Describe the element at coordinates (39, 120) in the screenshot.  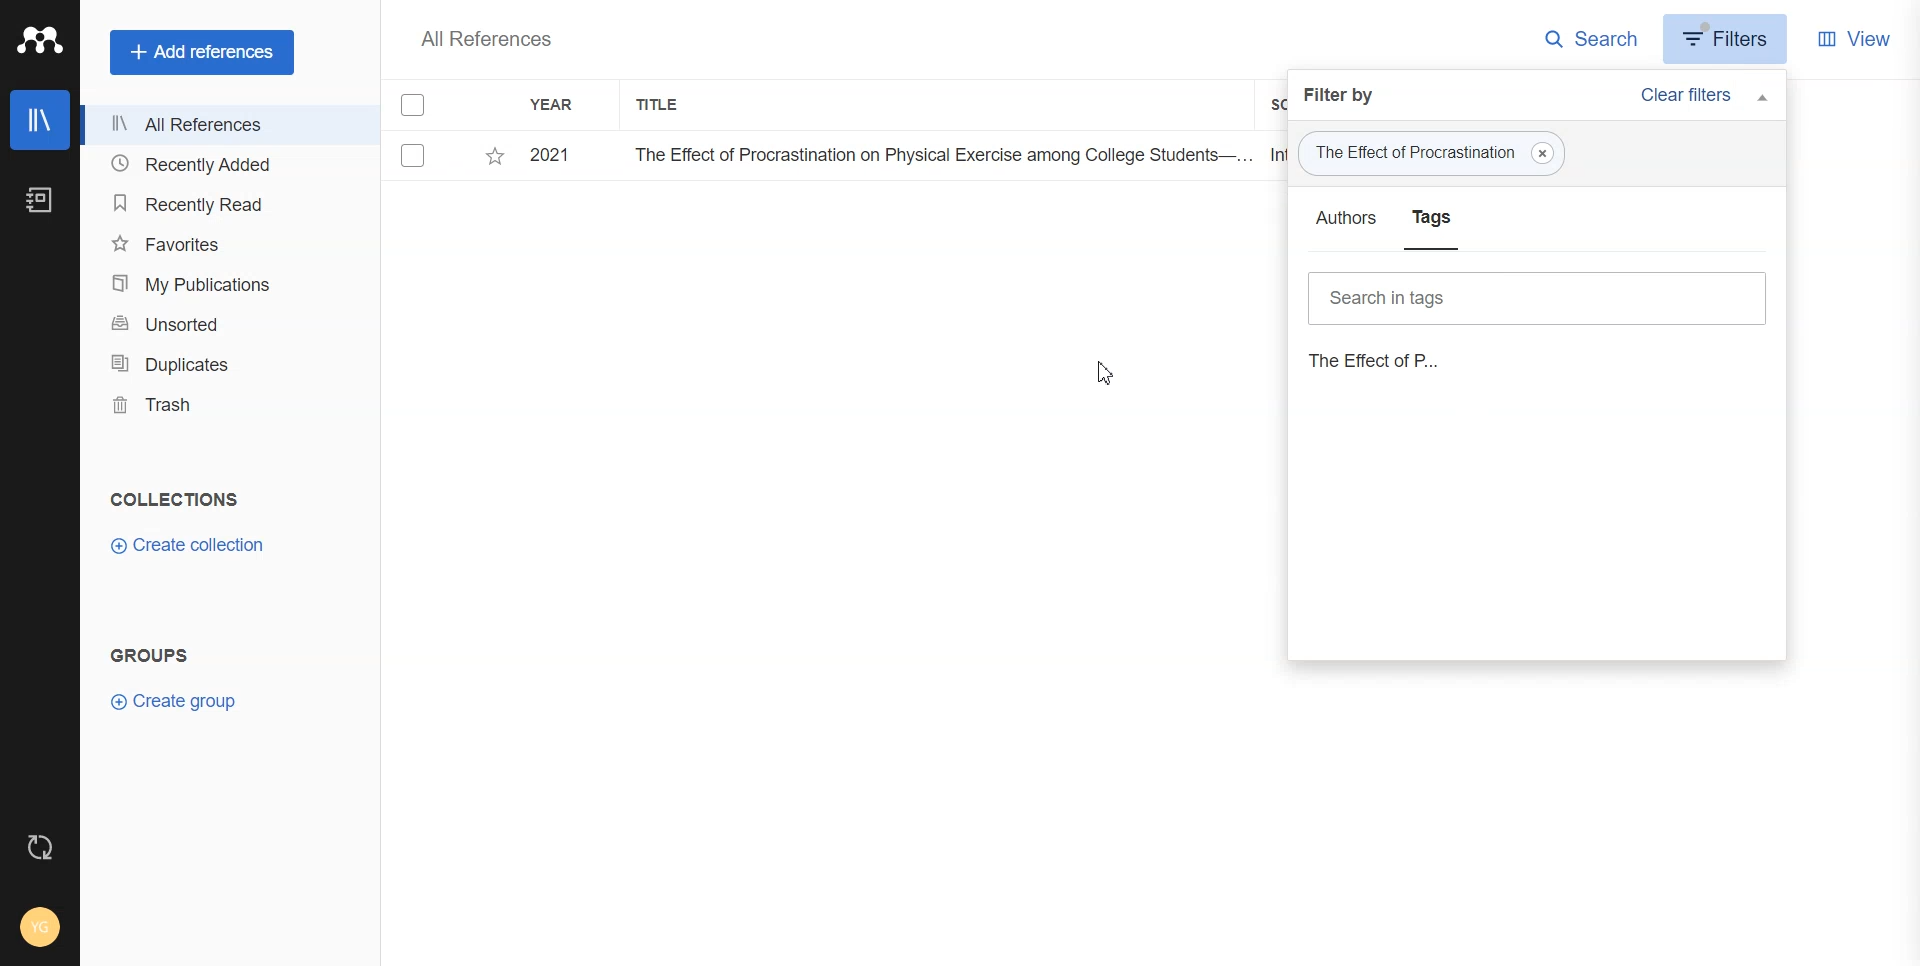
I see `Library` at that location.